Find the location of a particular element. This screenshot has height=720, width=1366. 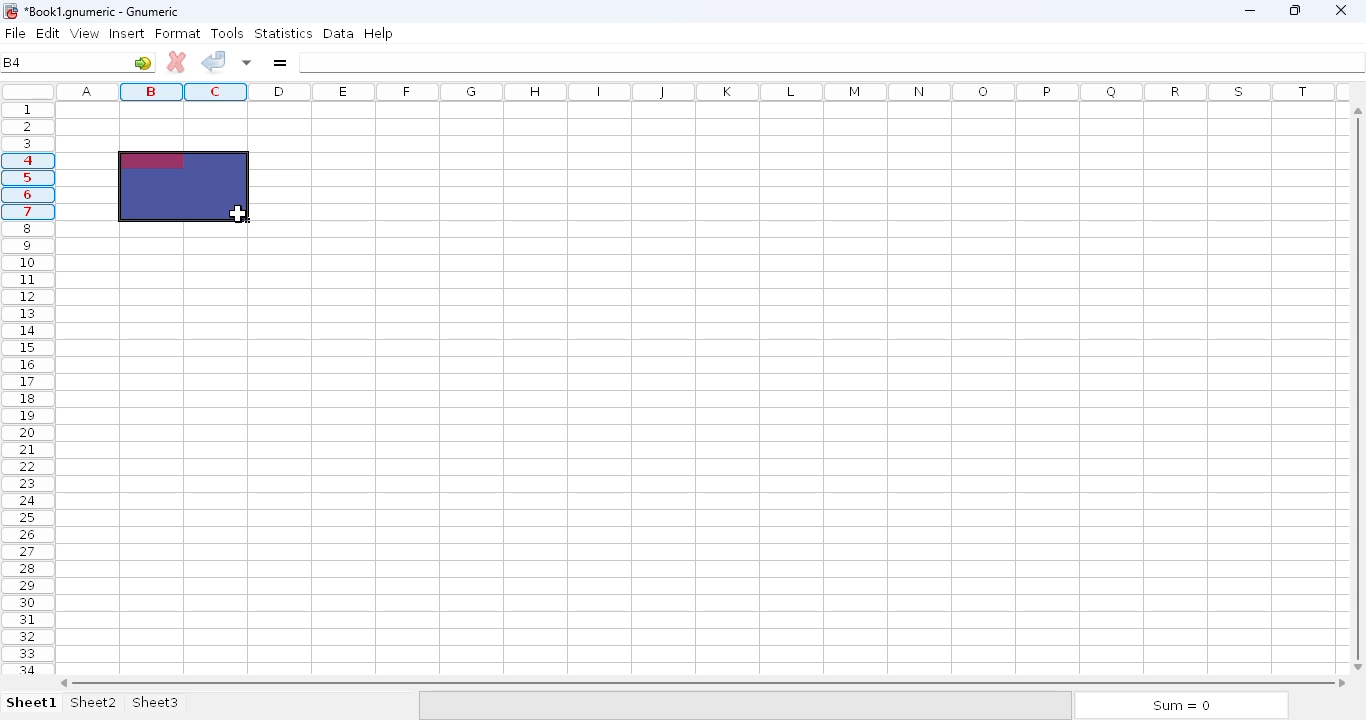

tools is located at coordinates (226, 33).